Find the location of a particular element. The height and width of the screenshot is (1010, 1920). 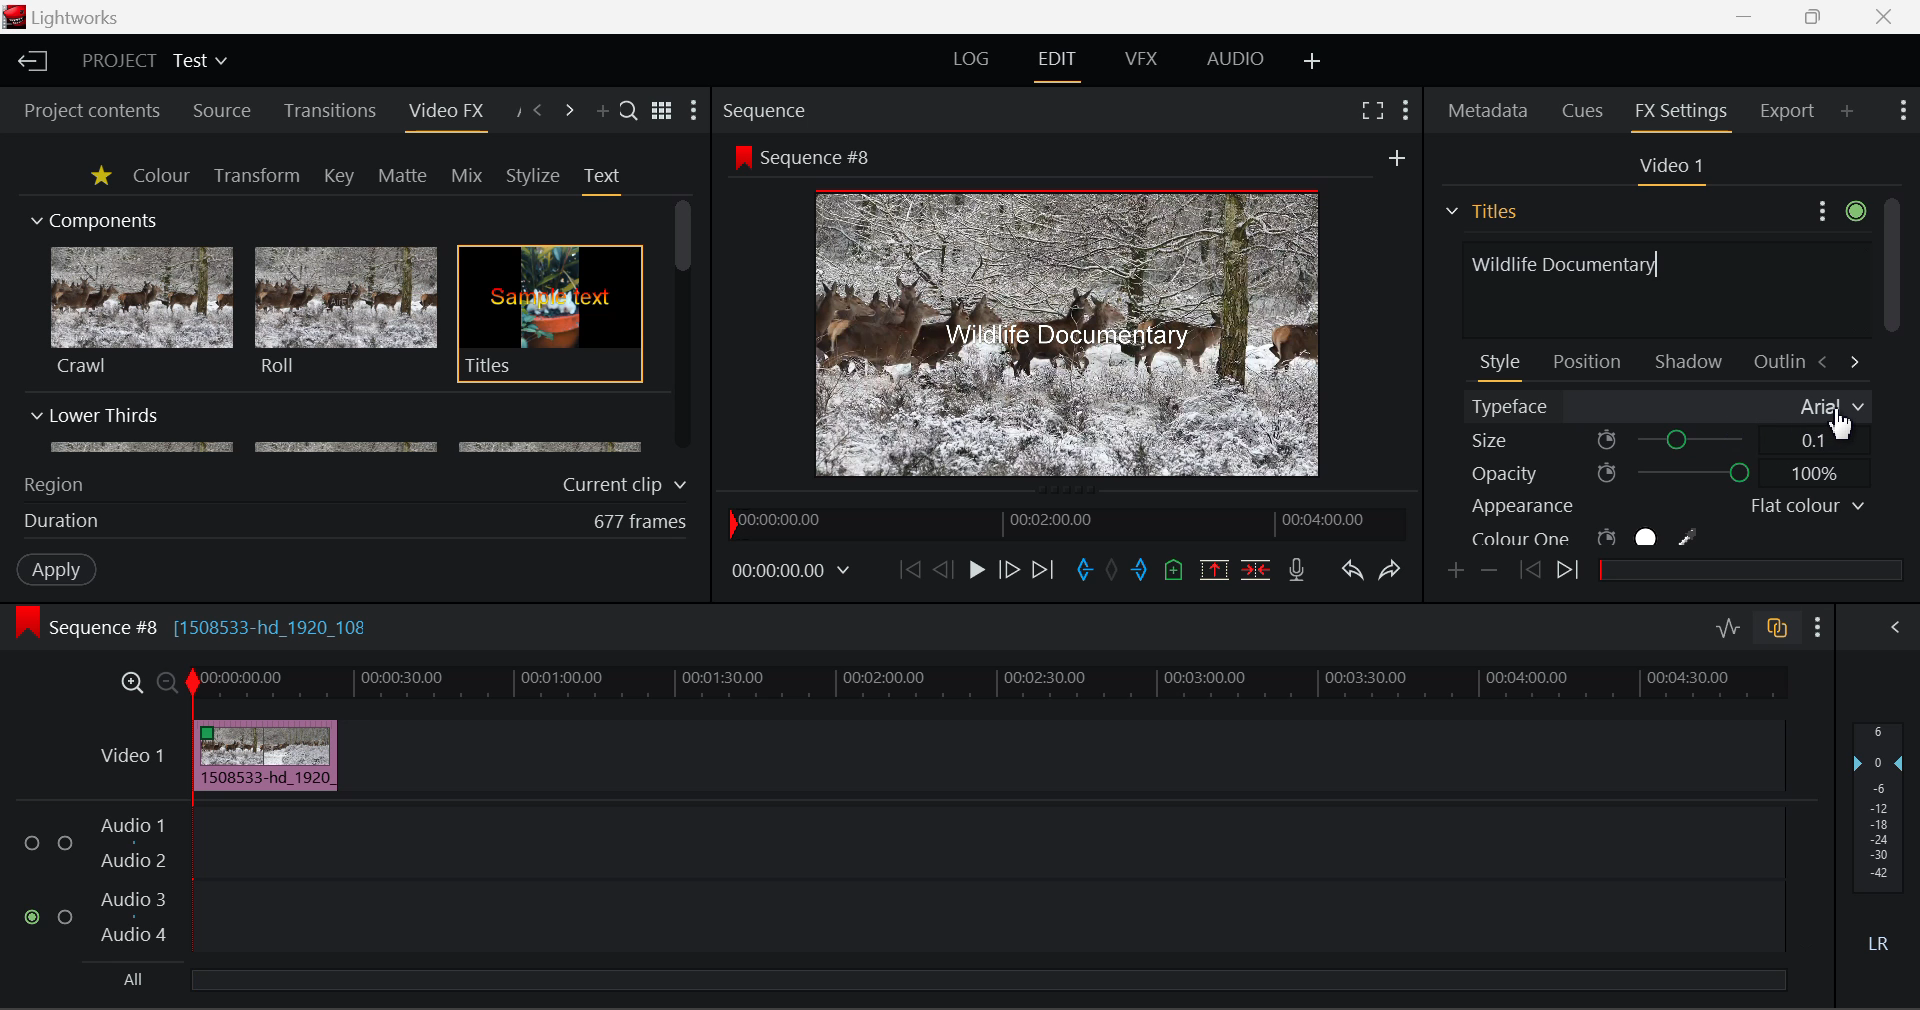

Zoom Out Timeline is located at coordinates (168, 685).